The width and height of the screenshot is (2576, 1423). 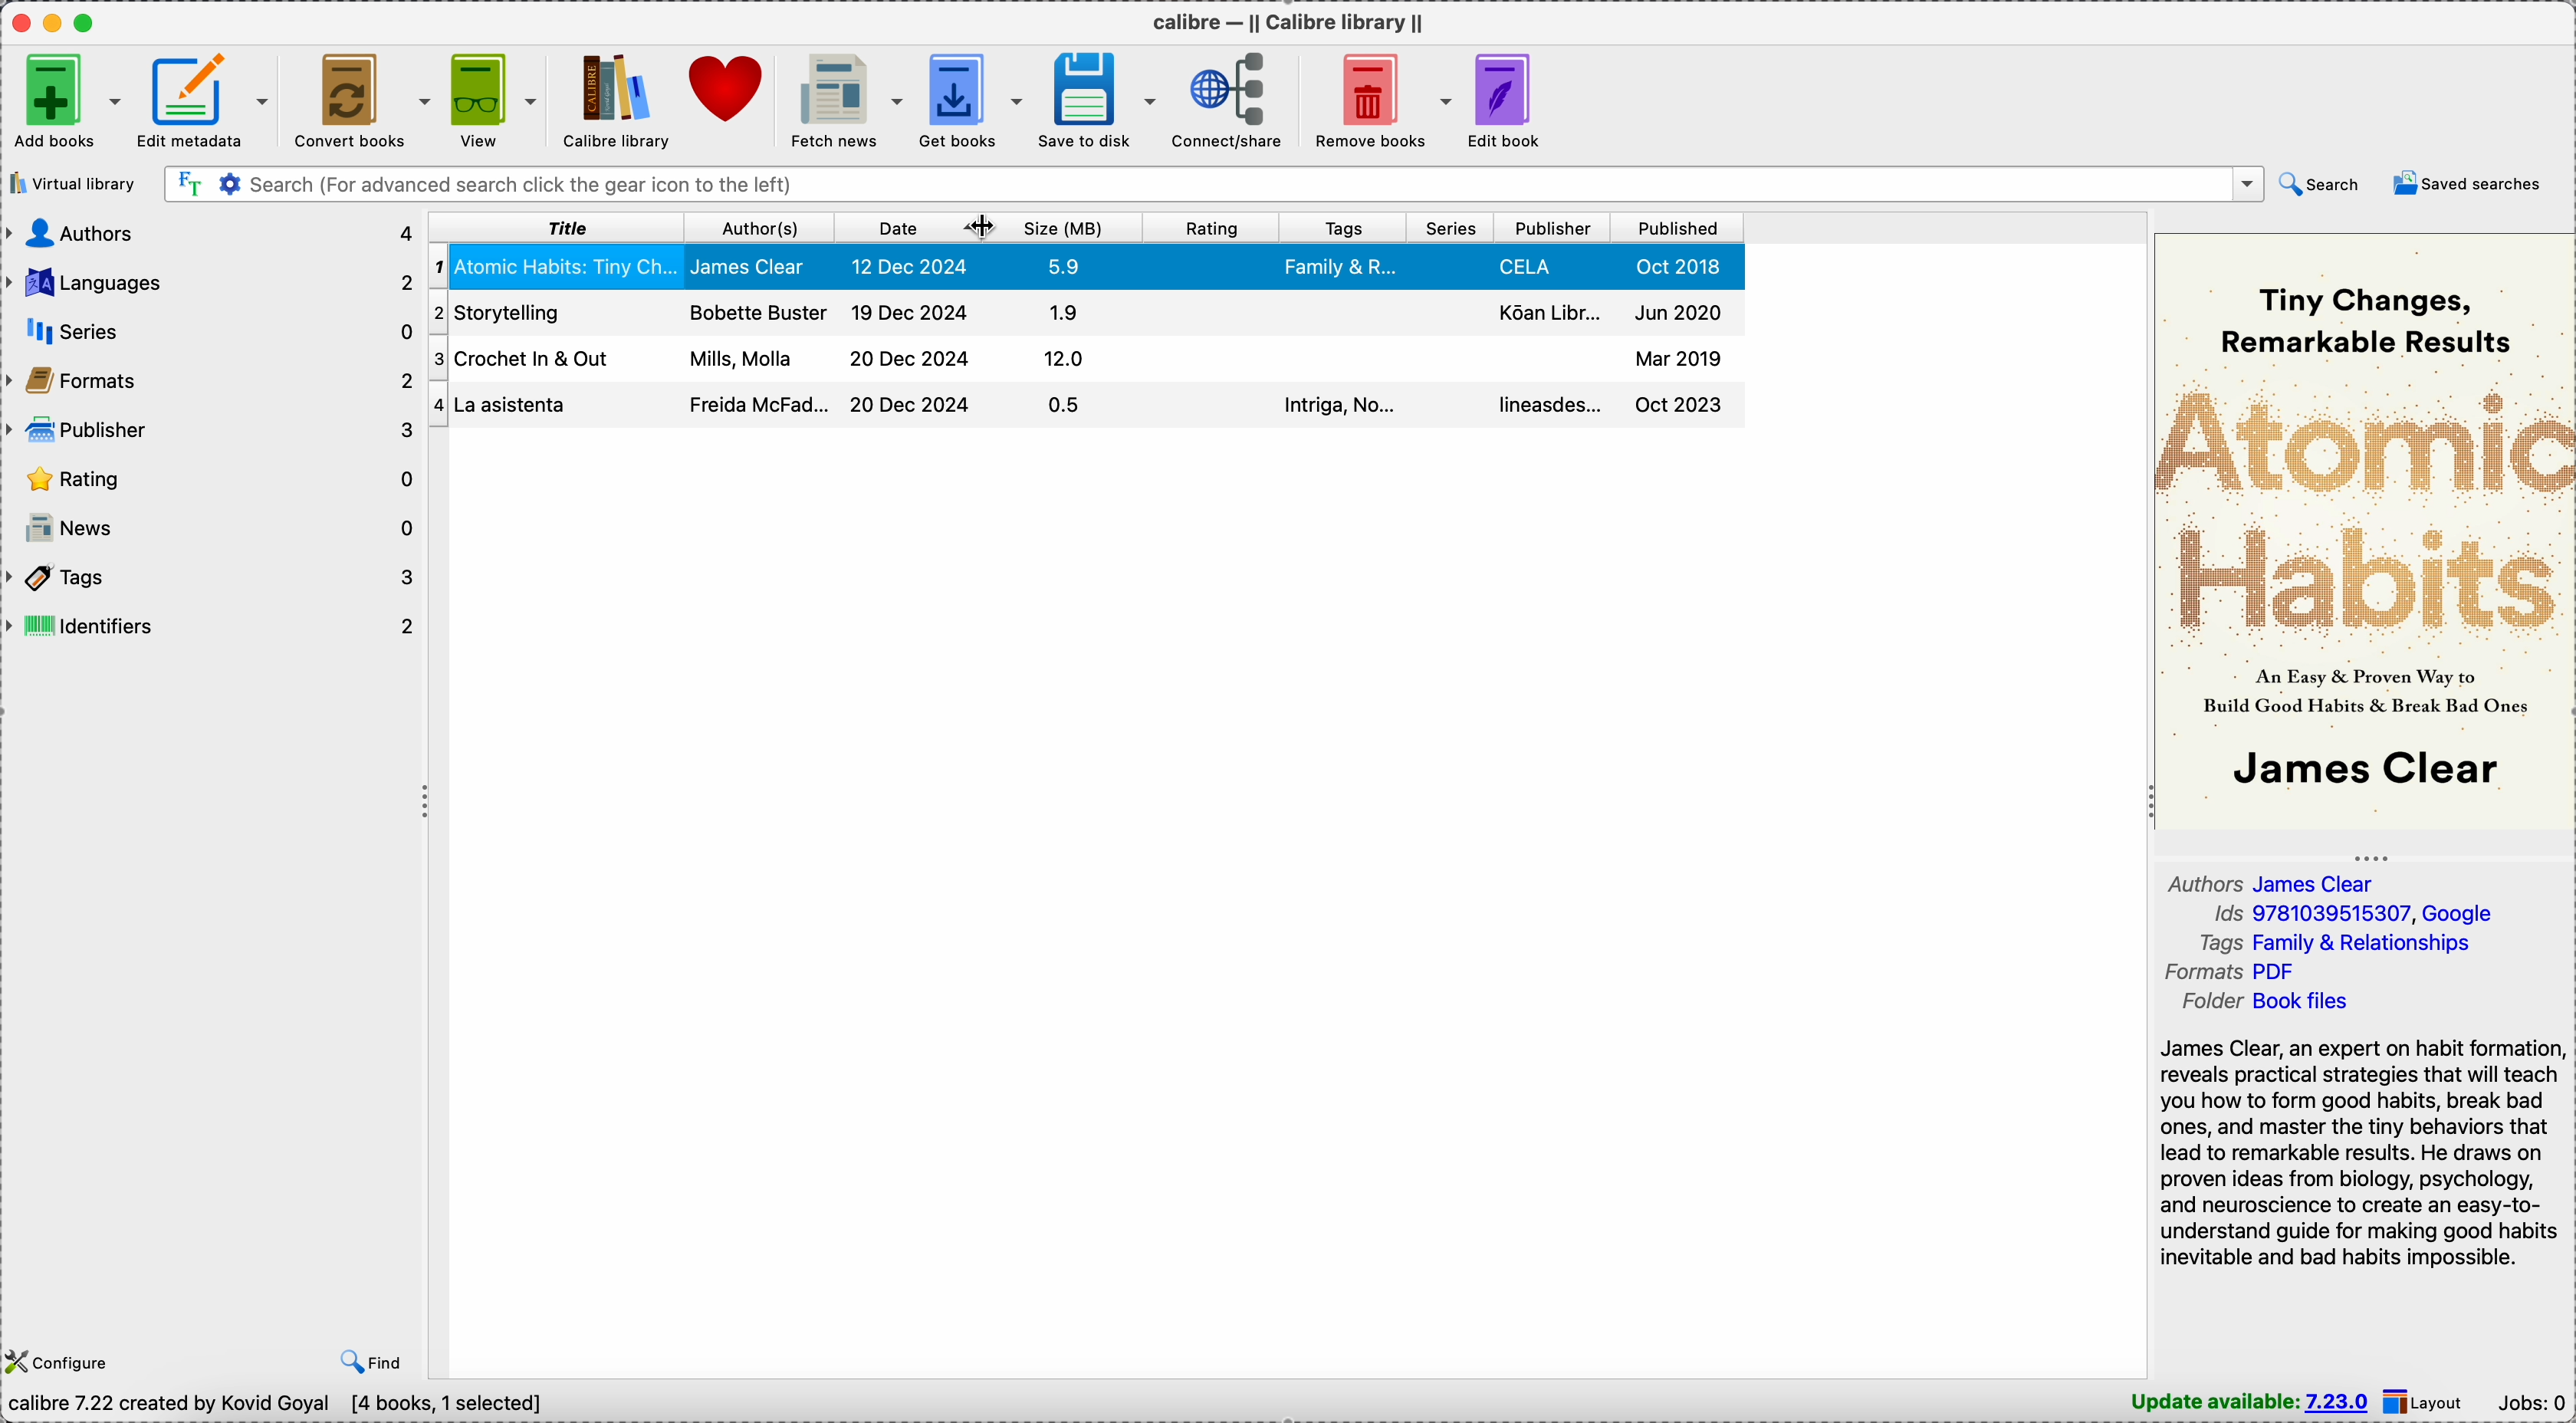 What do you see at coordinates (1507, 101) in the screenshot?
I see `edit book` at bounding box center [1507, 101].